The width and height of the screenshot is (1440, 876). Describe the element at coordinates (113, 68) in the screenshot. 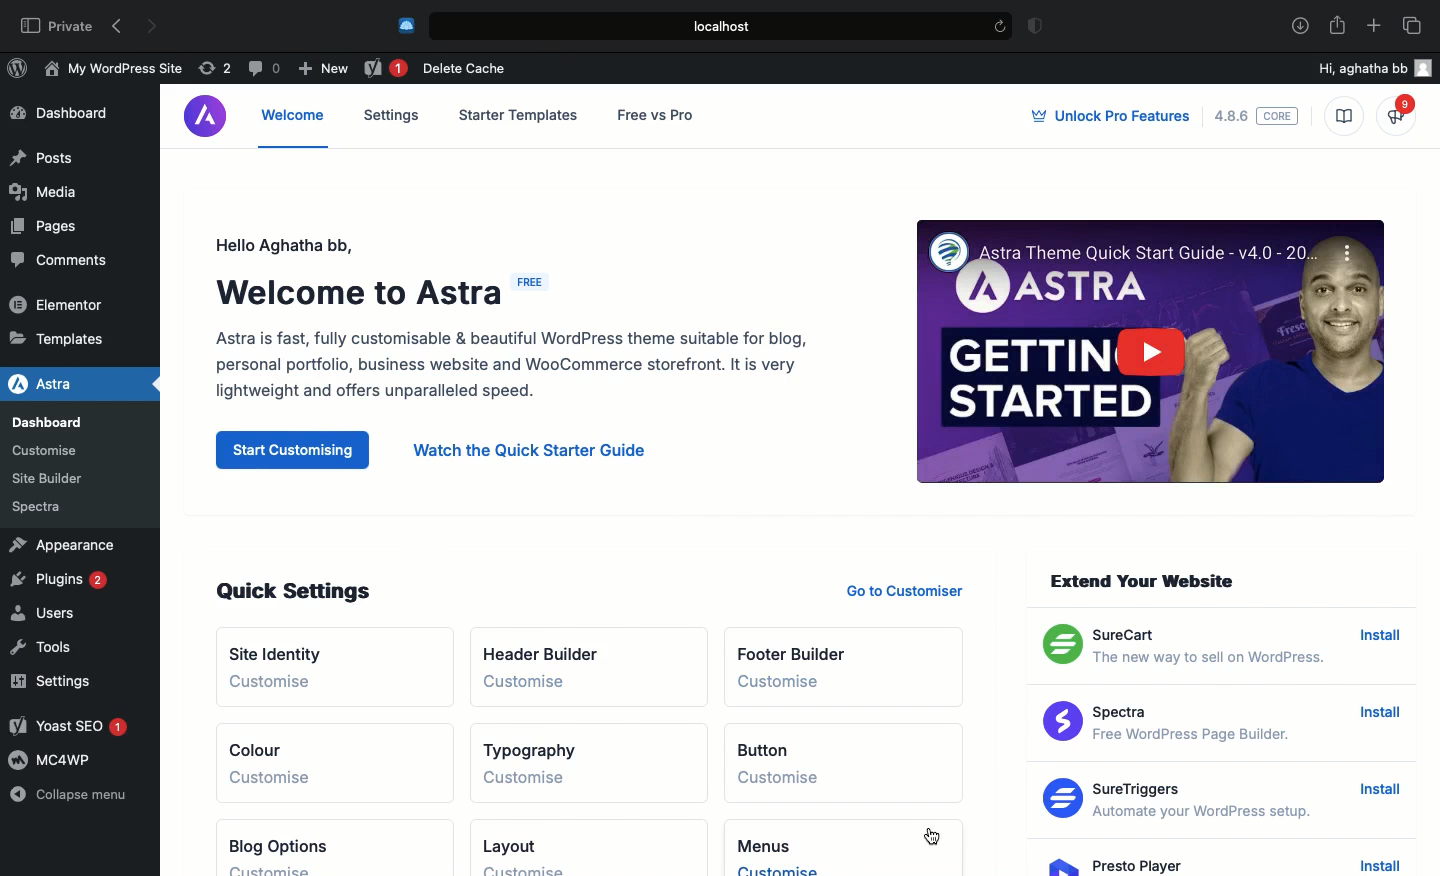

I see `My WordPress Site` at that location.